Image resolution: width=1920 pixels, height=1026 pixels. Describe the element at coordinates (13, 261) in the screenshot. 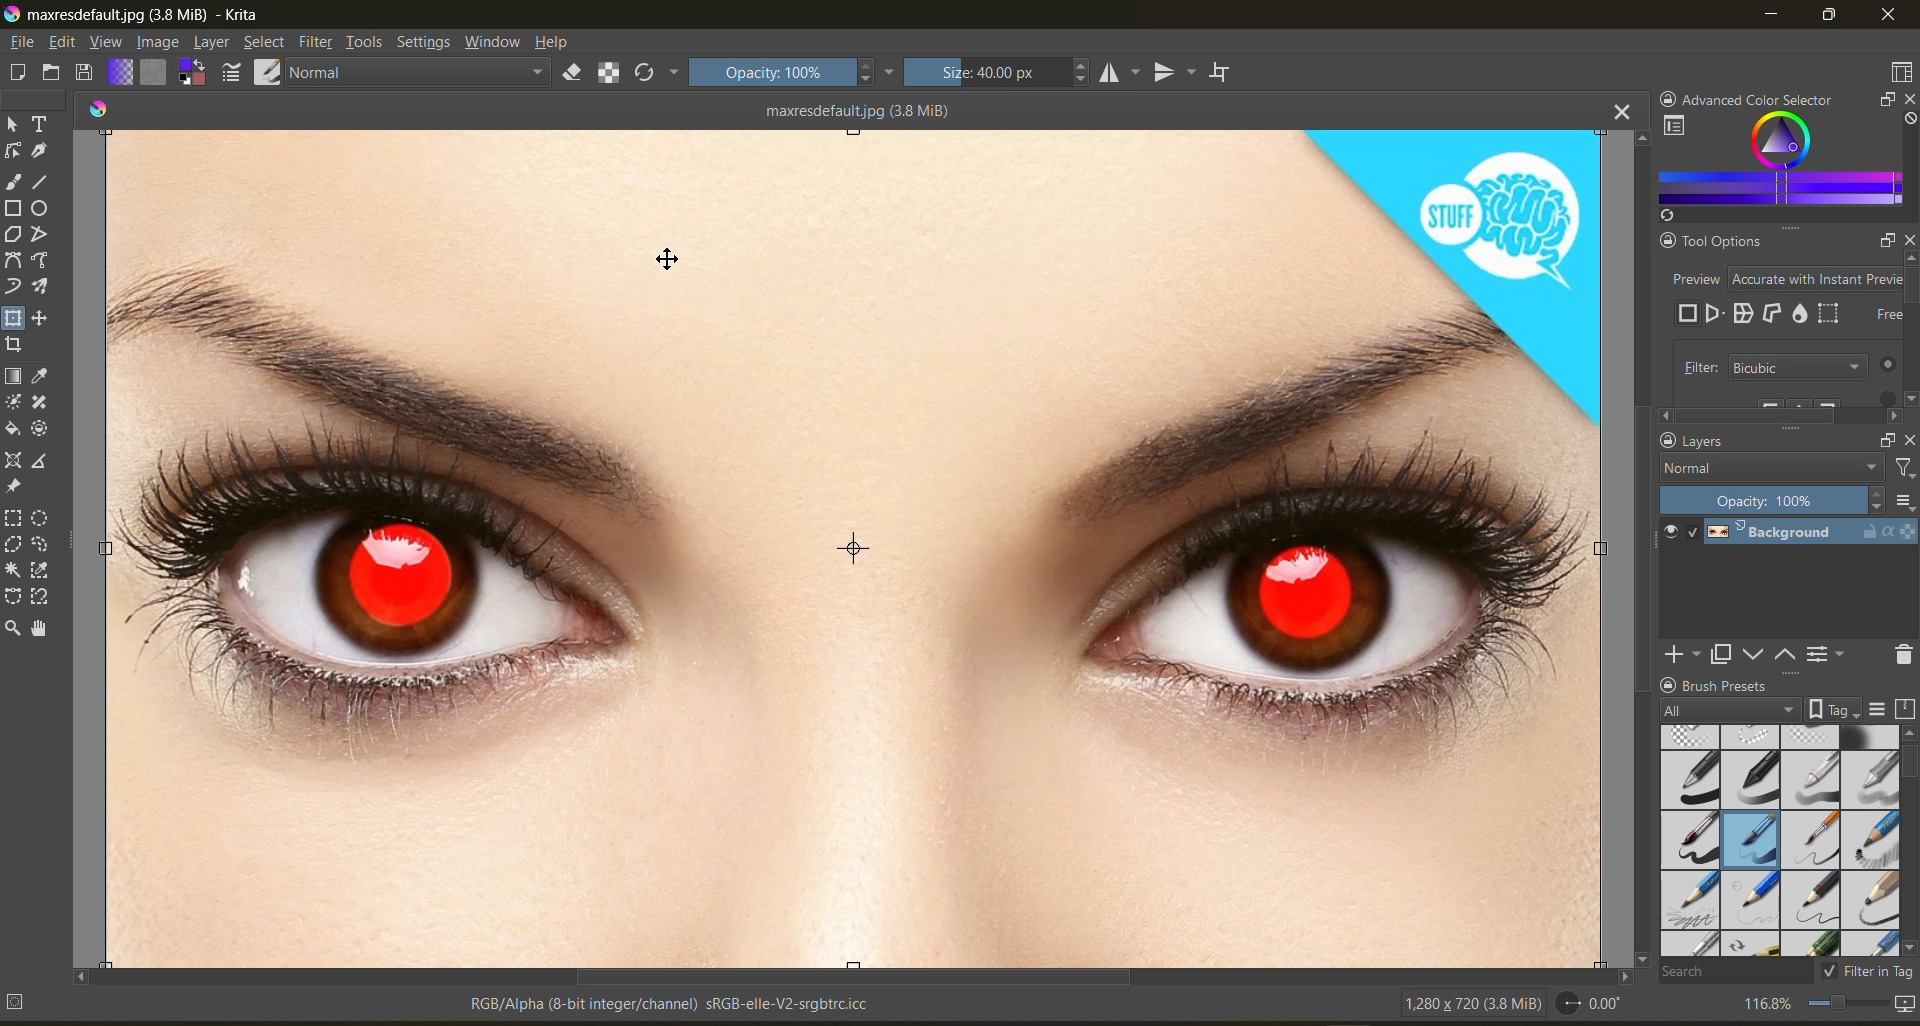

I see `tool` at that location.